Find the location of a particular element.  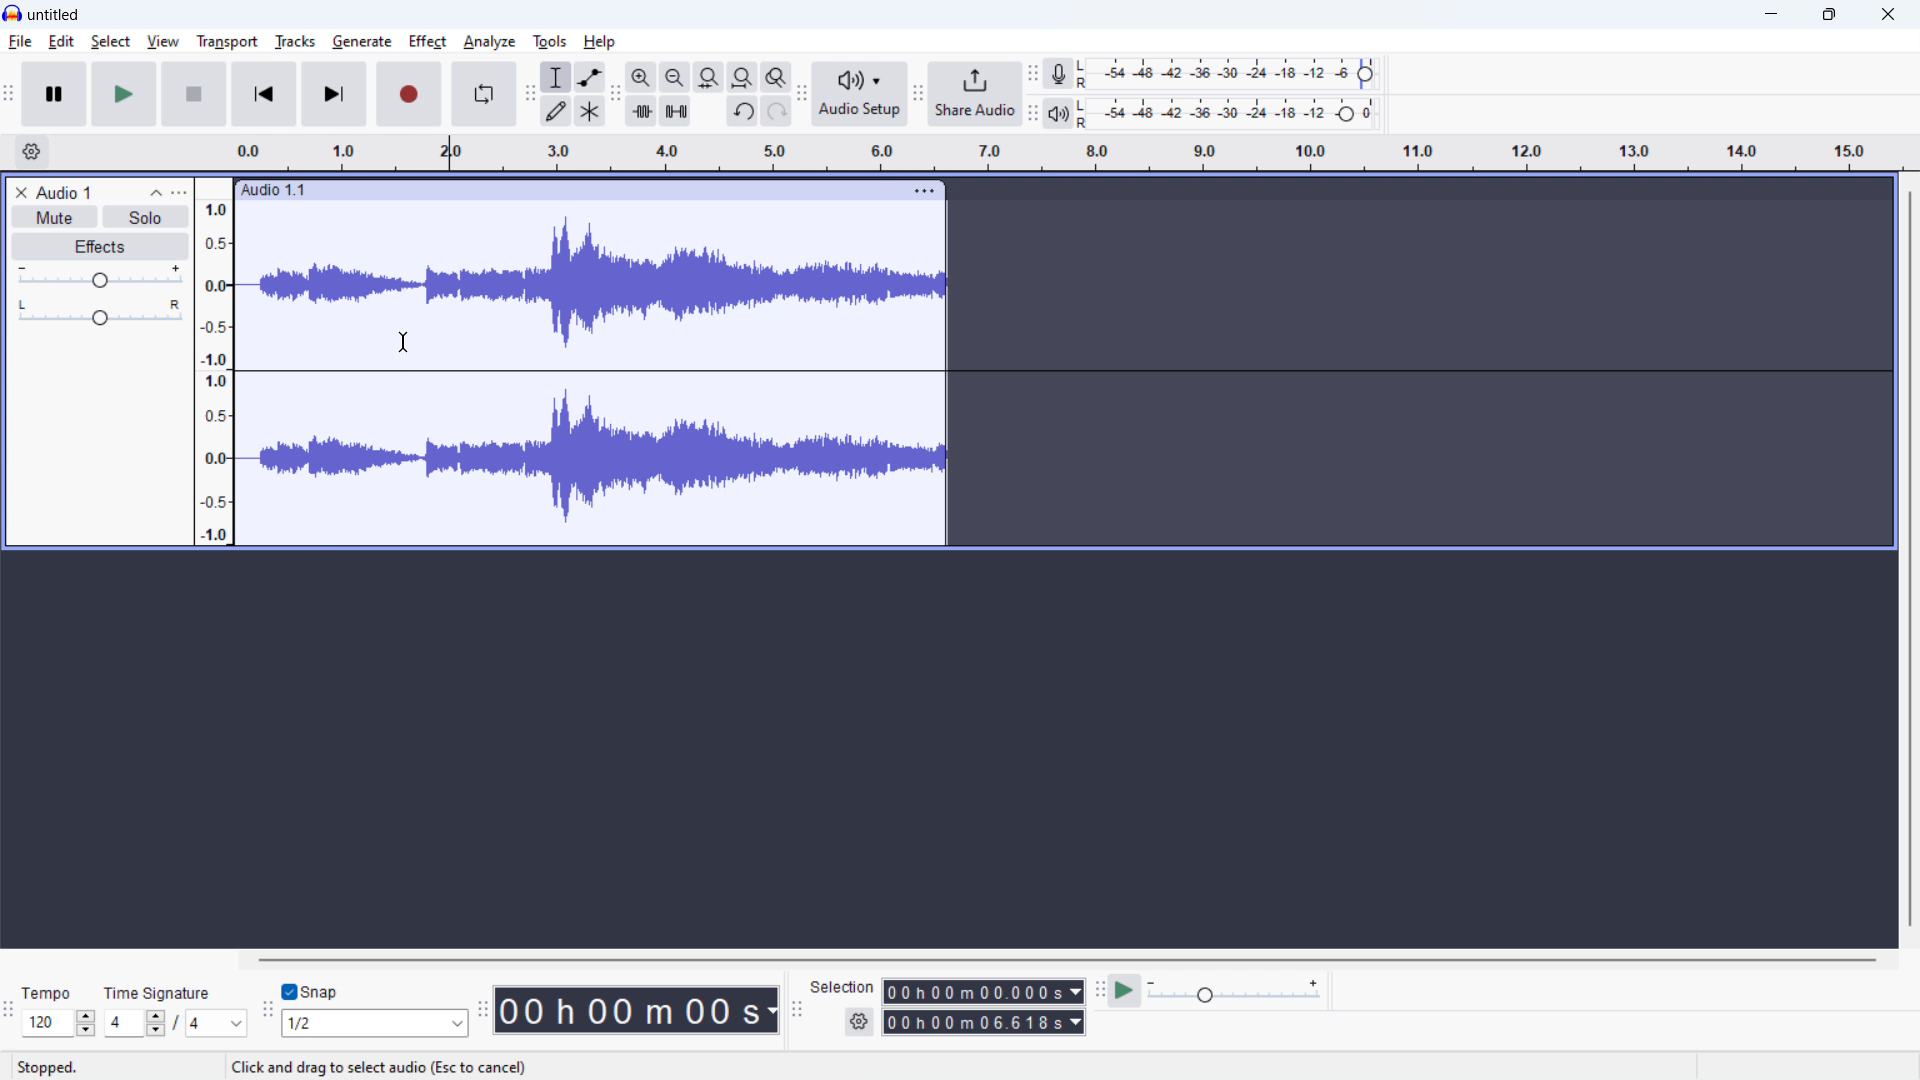

skip to start is located at coordinates (264, 94).